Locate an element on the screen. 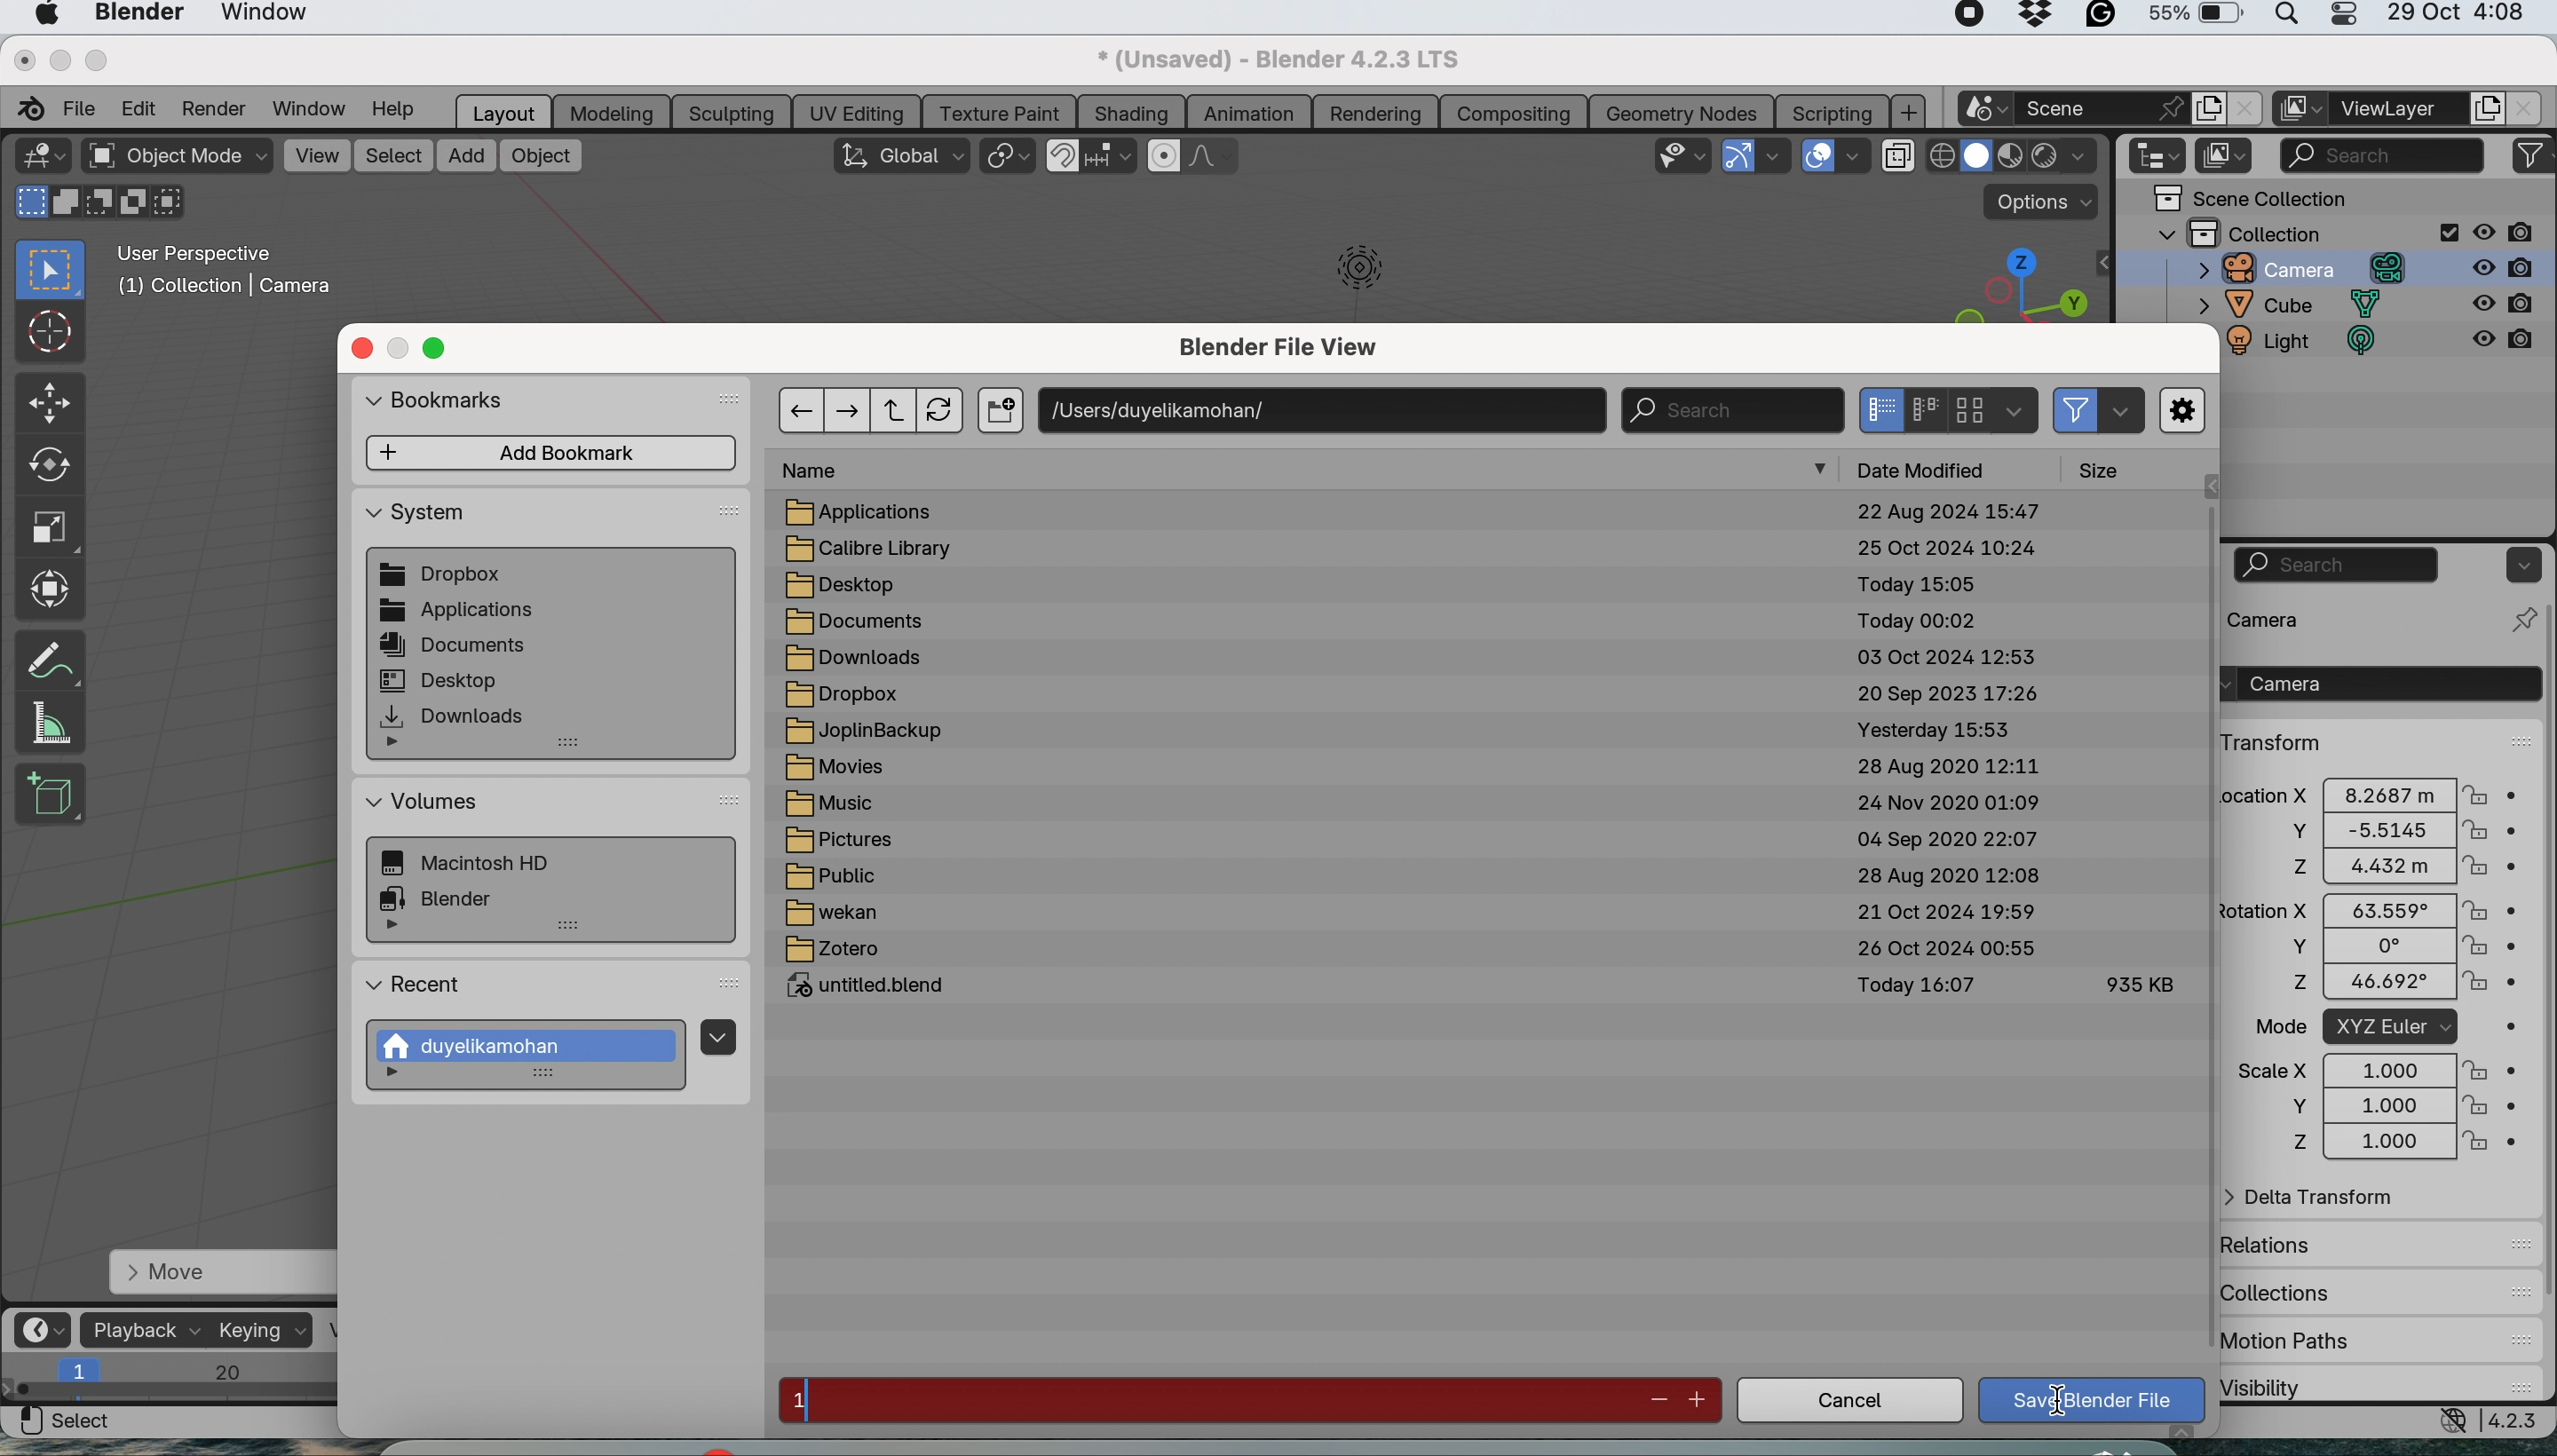 The height and width of the screenshot is (1456, 2557). pictures is located at coordinates (850, 842).